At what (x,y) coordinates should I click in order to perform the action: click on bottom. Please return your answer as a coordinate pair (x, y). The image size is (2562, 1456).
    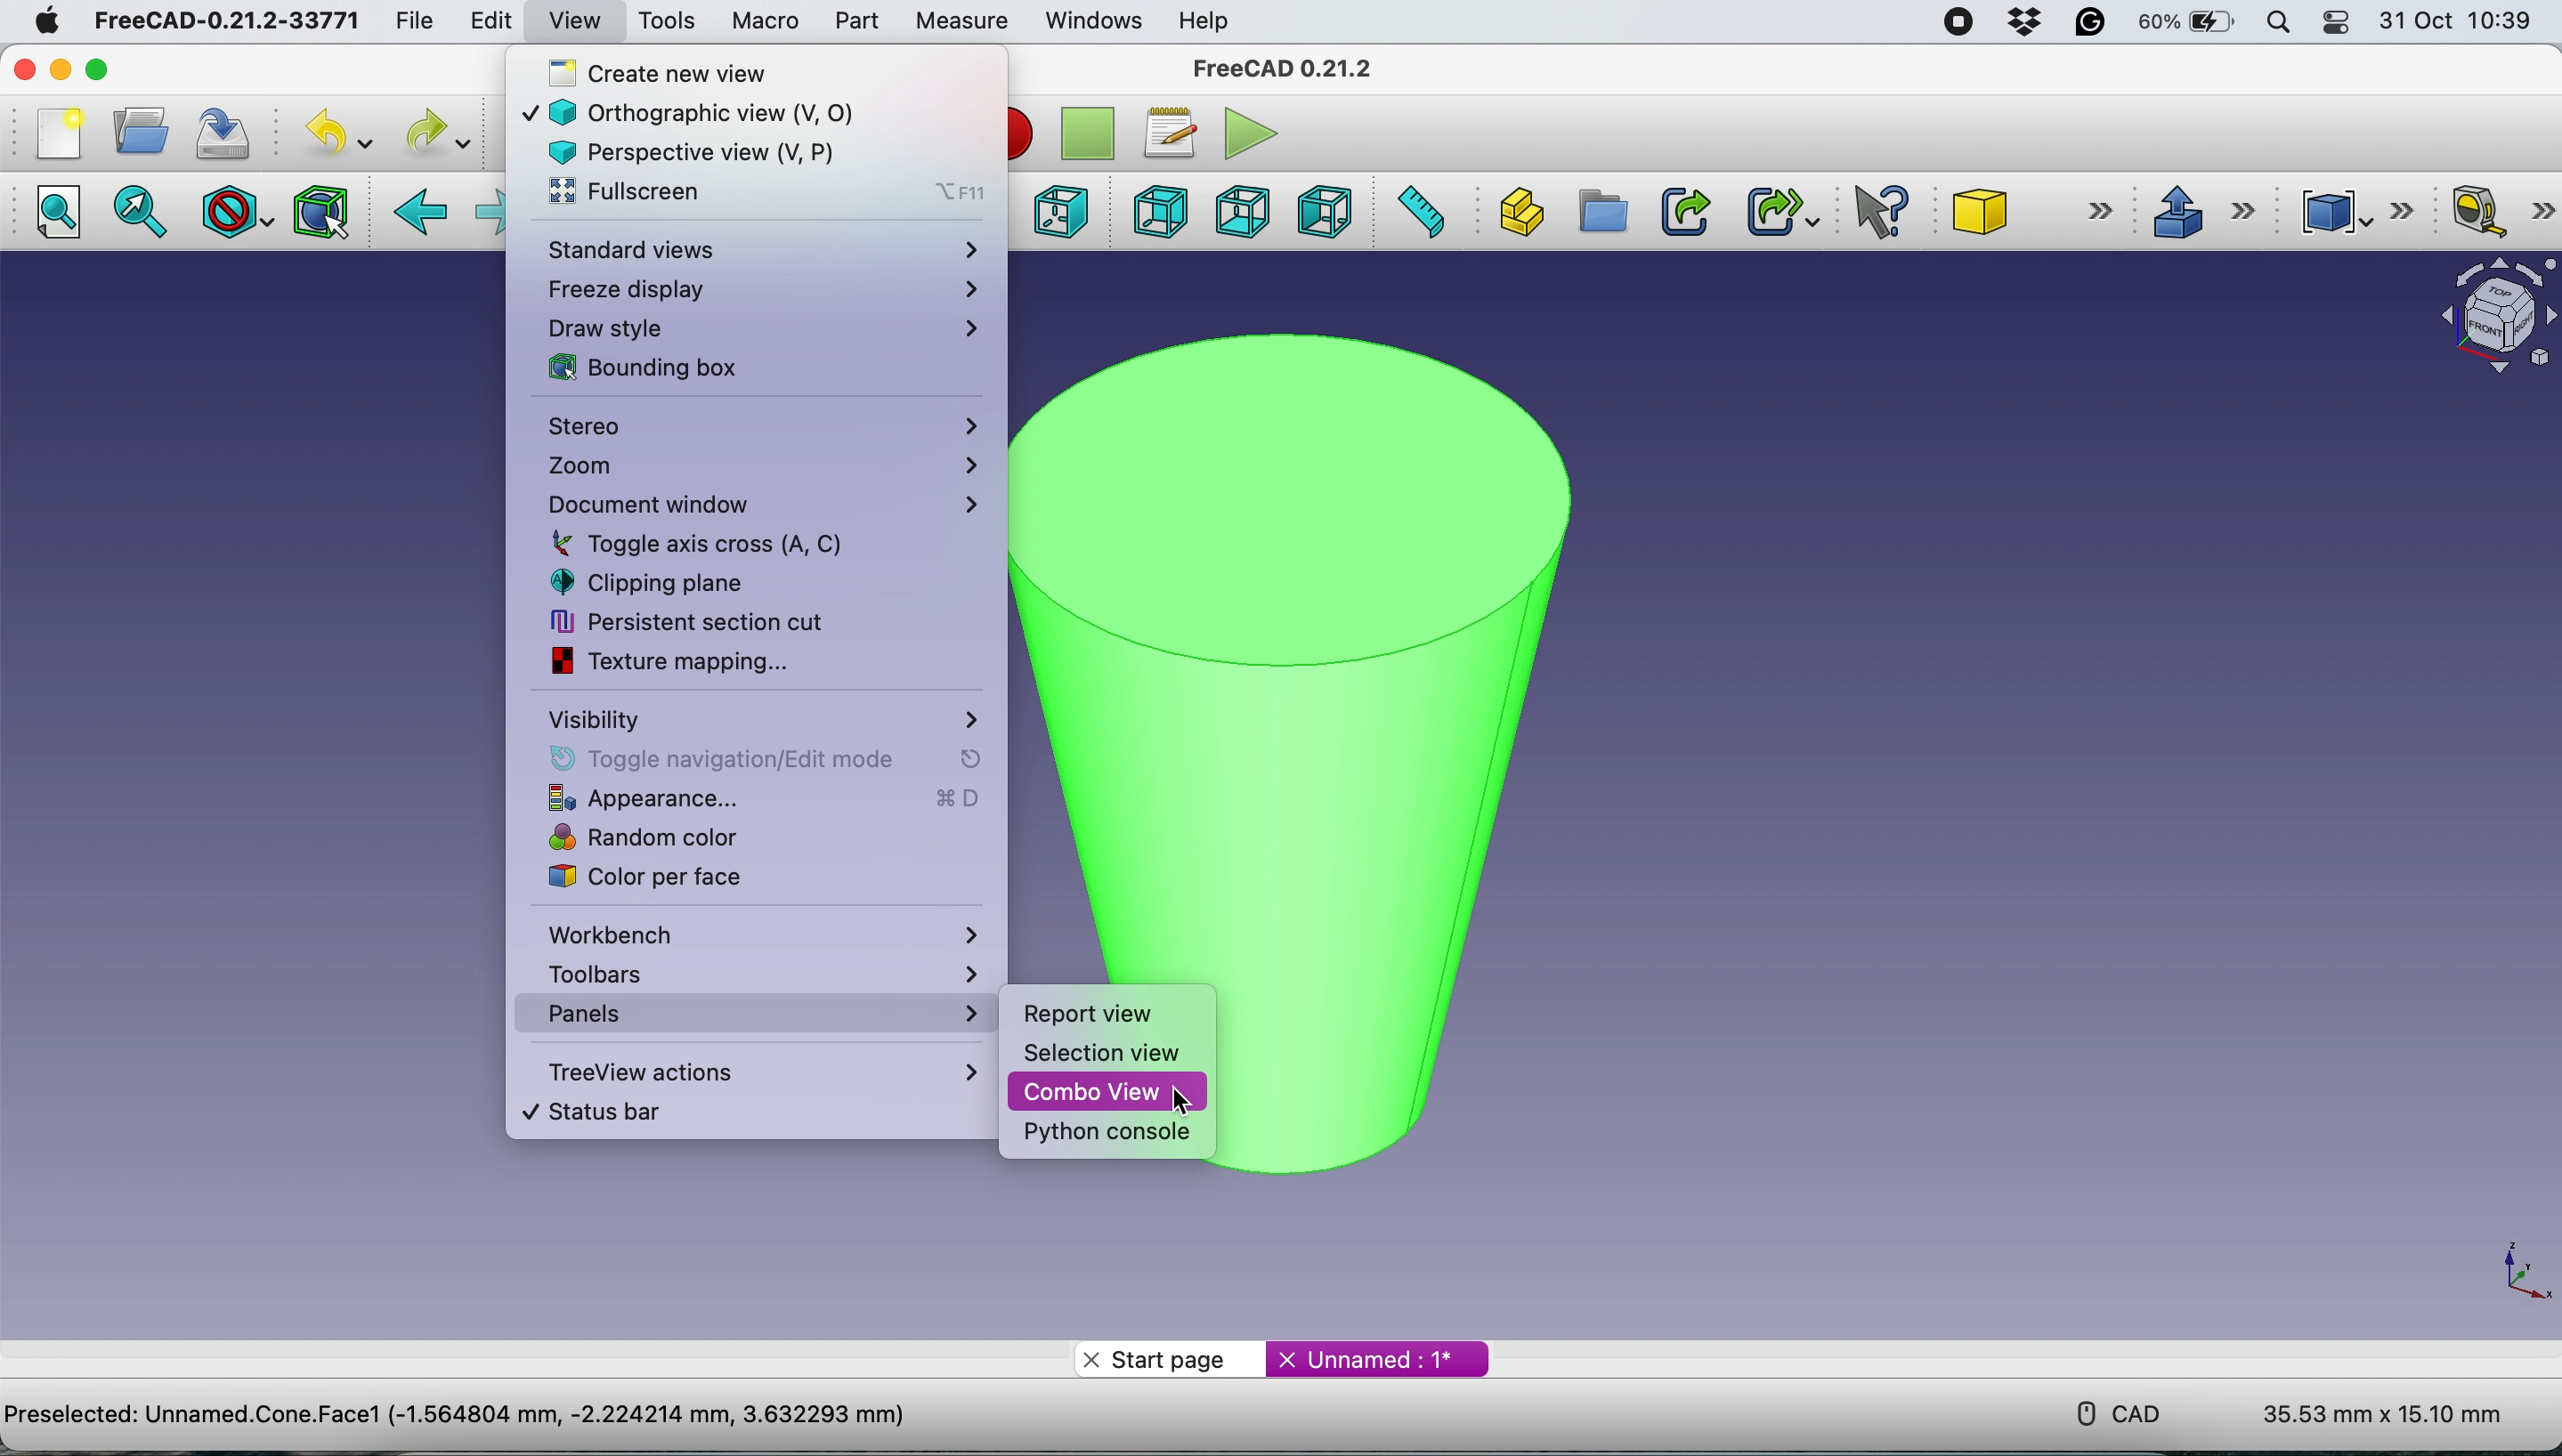
    Looking at the image, I should click on (1237, 210).